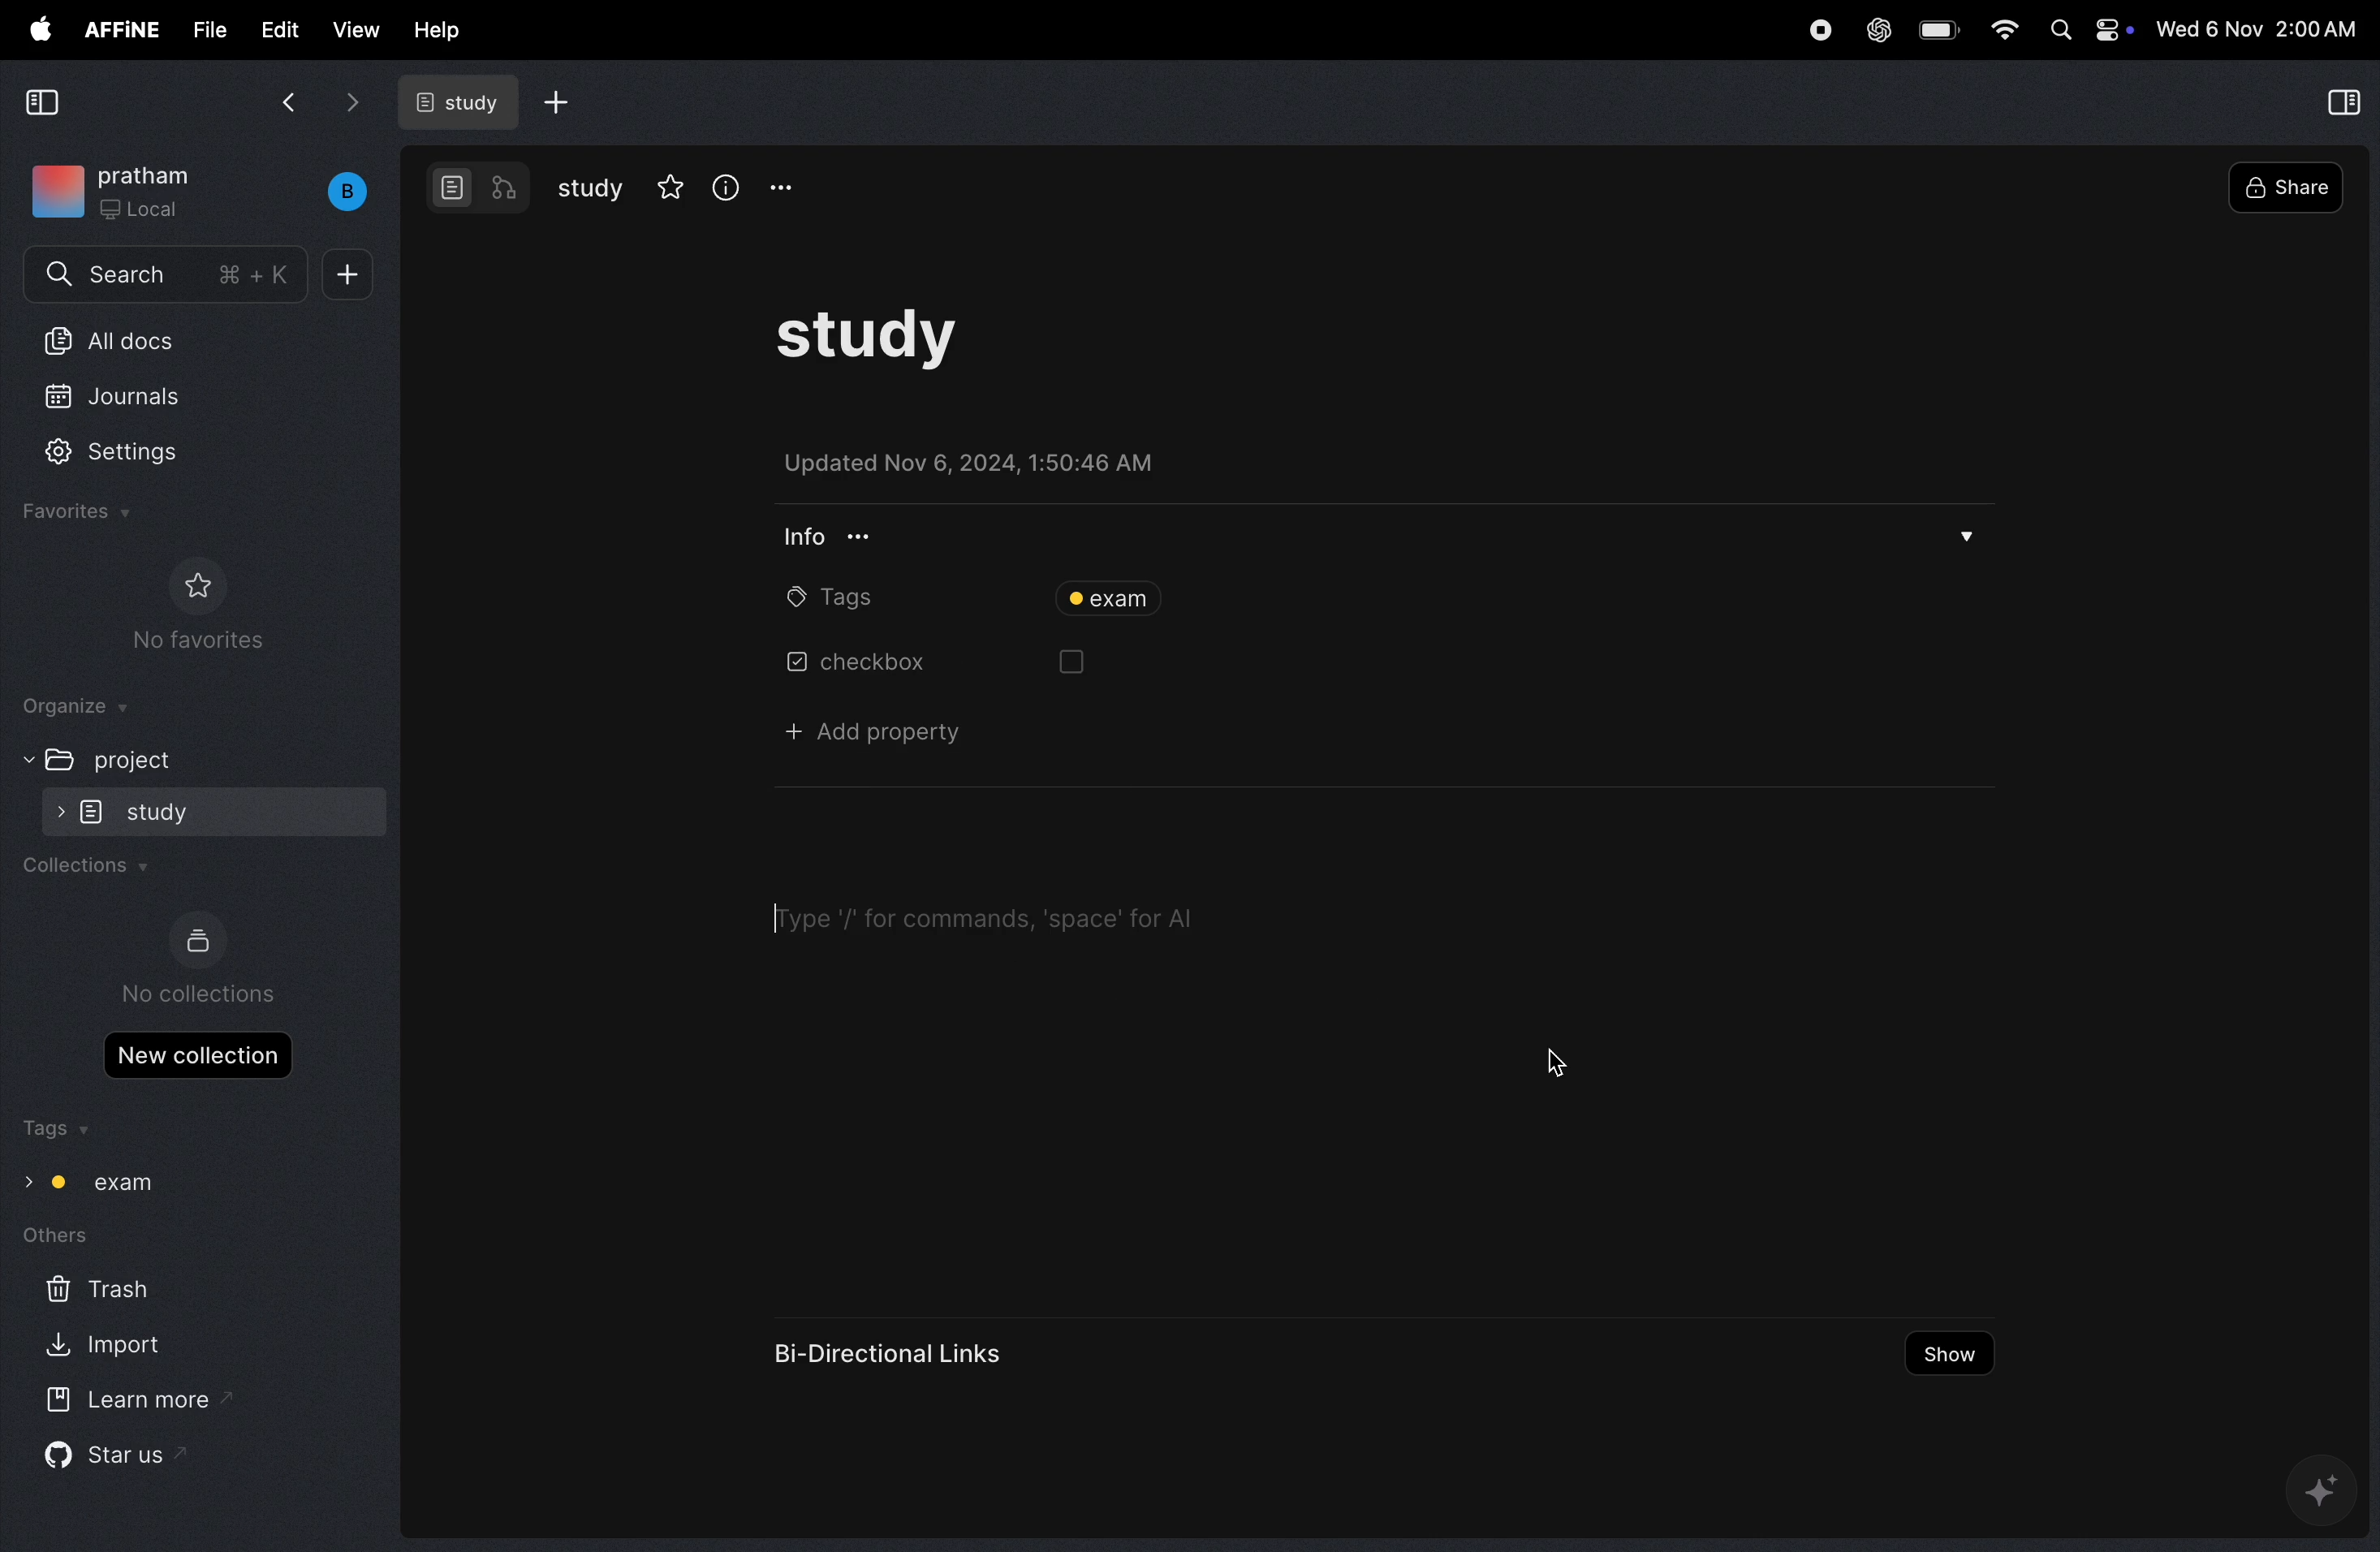 The height and width of the screenshot is (1552, 2380). I want to click on forward, so click(352, 105).